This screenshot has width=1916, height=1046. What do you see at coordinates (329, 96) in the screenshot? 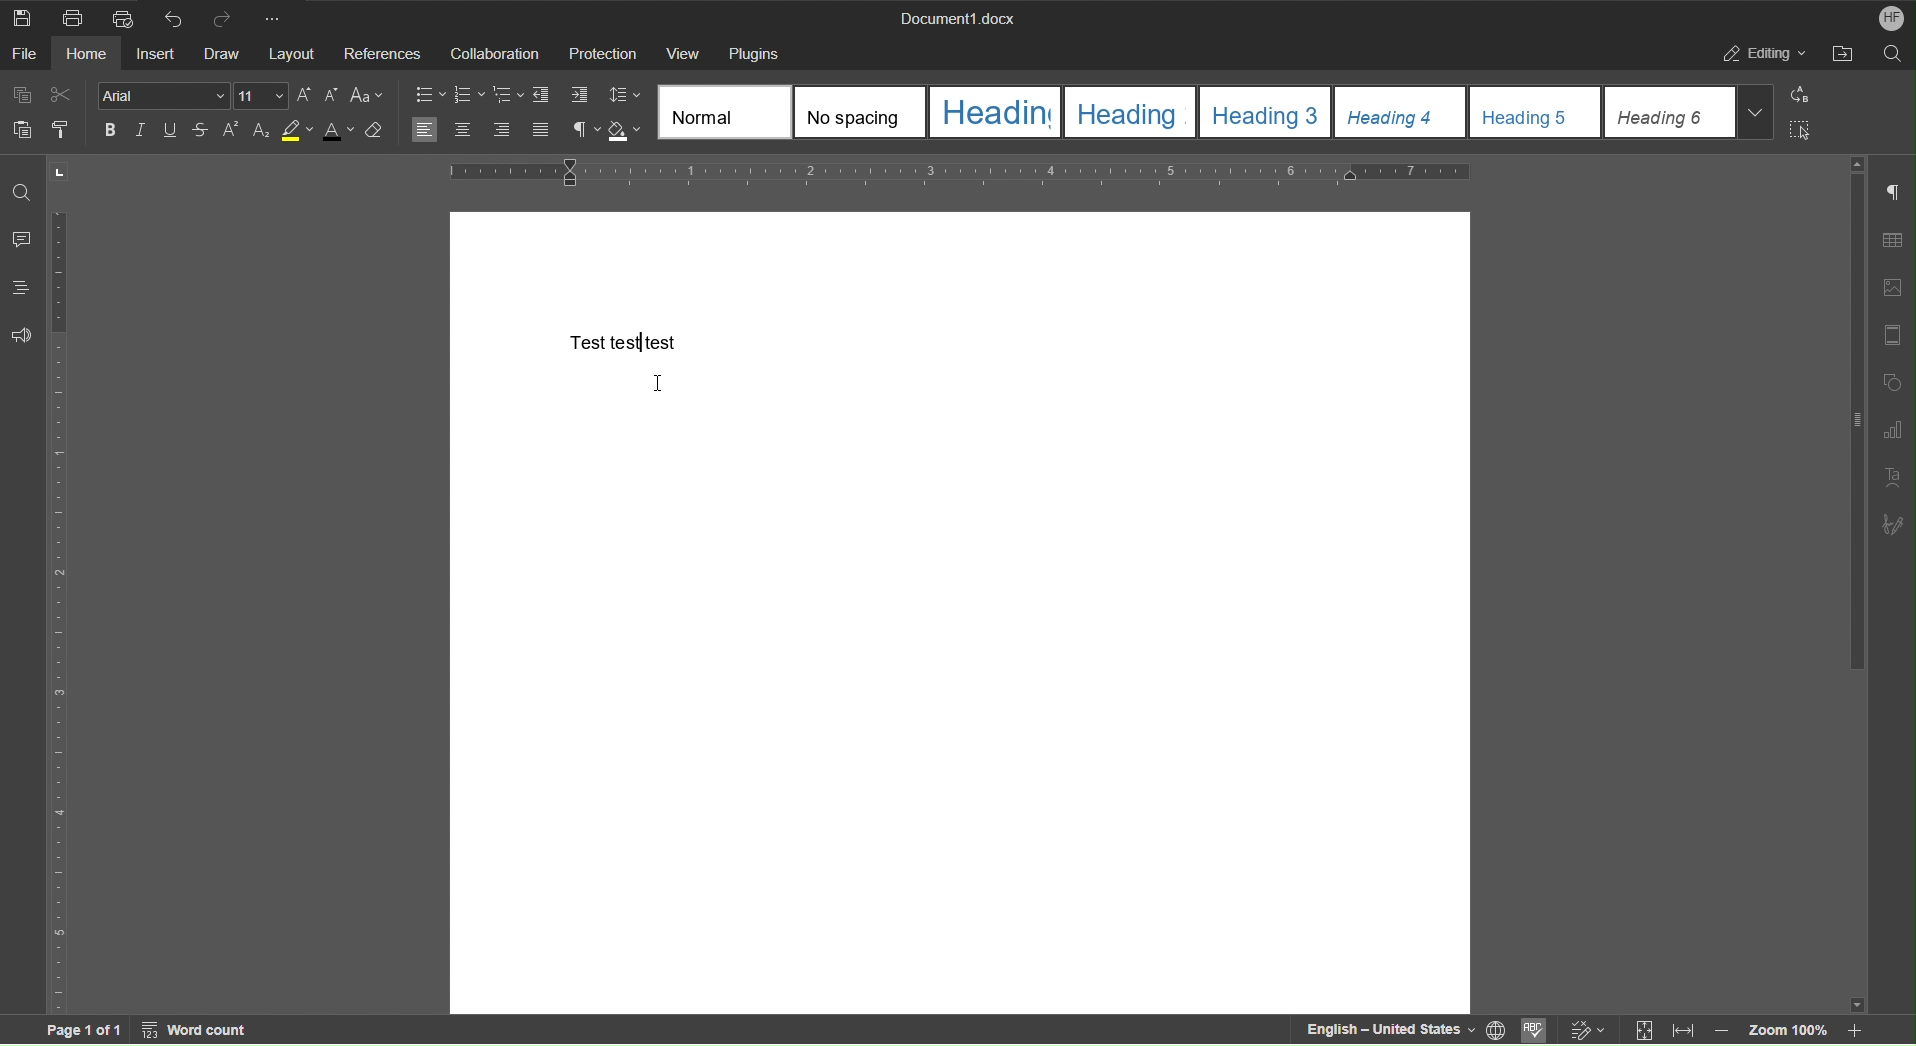
I see `Decrease Font Size` at bounding box center [329, 96].